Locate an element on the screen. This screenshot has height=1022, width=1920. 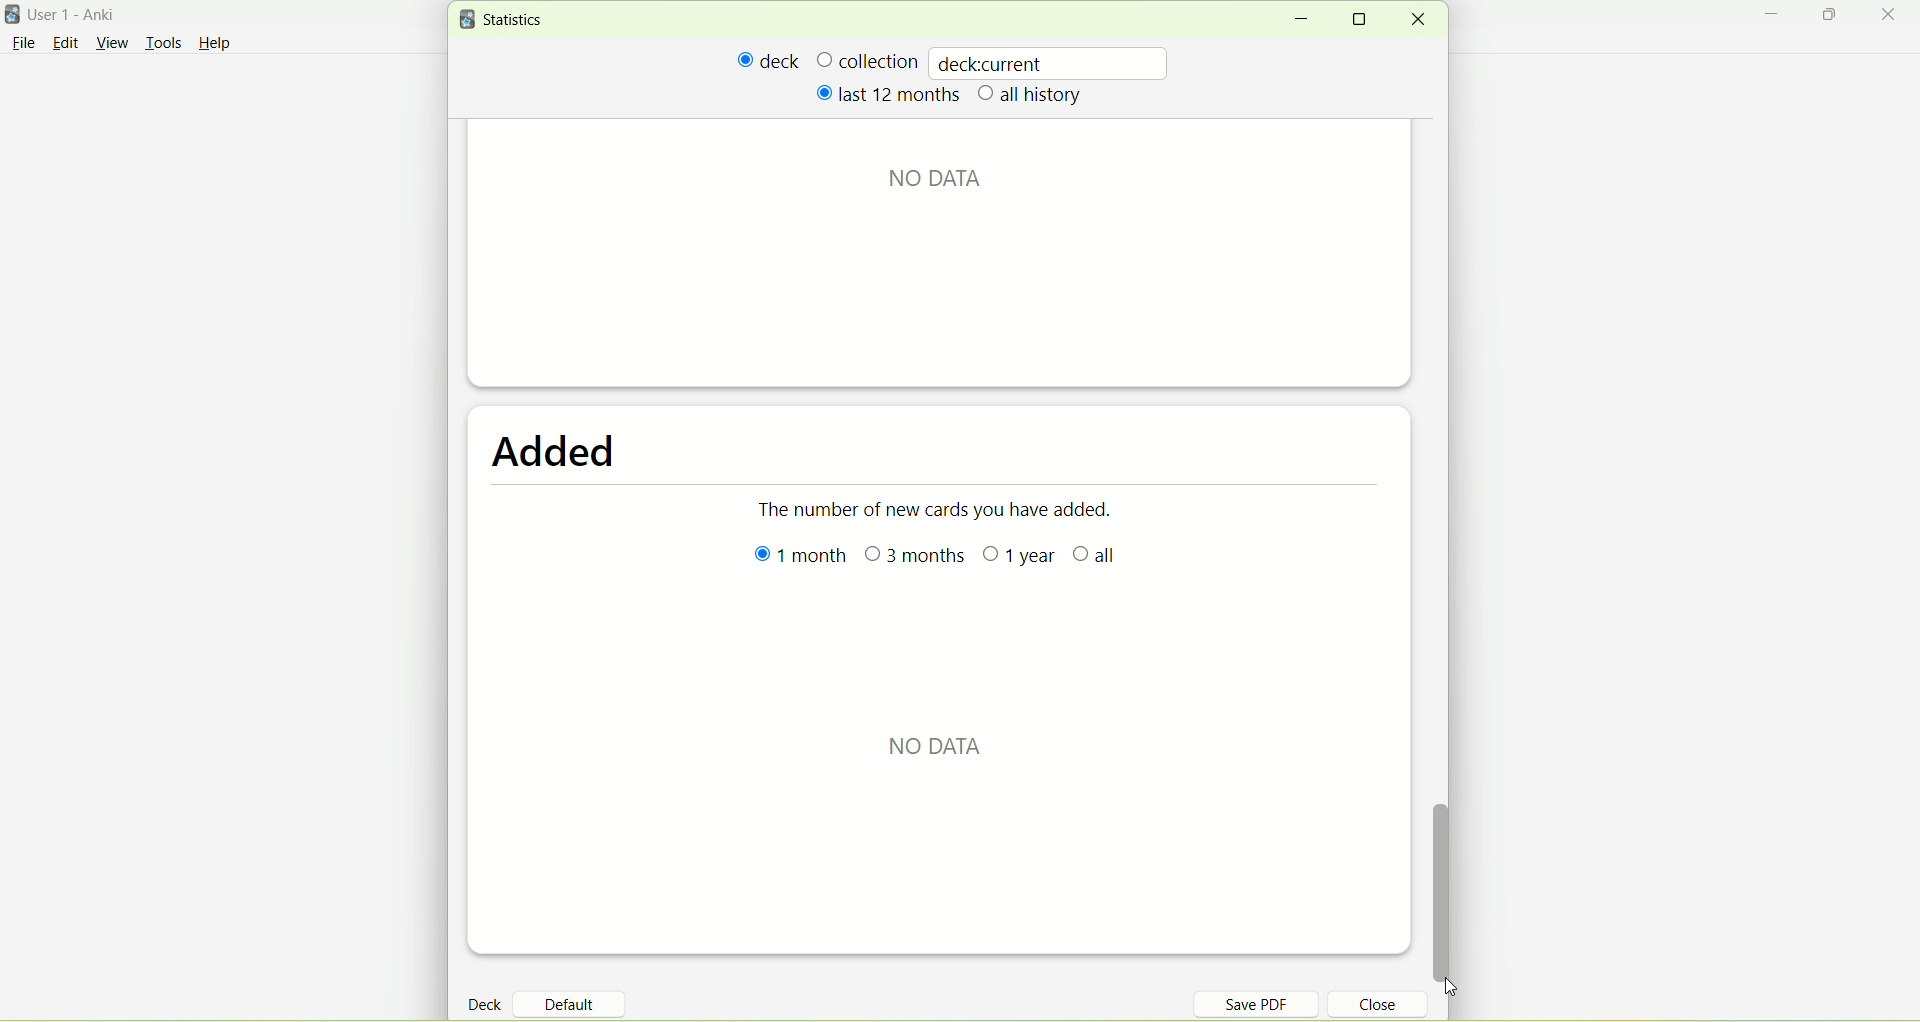
Help is located at coordinates (215, 46).